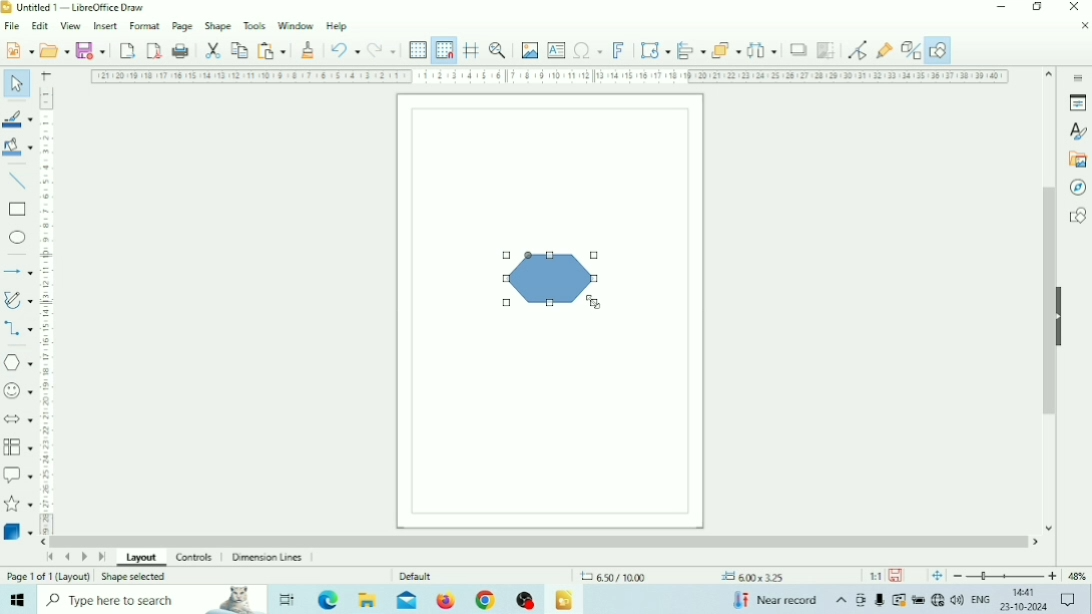  I want to click on New, so click(18, 49).